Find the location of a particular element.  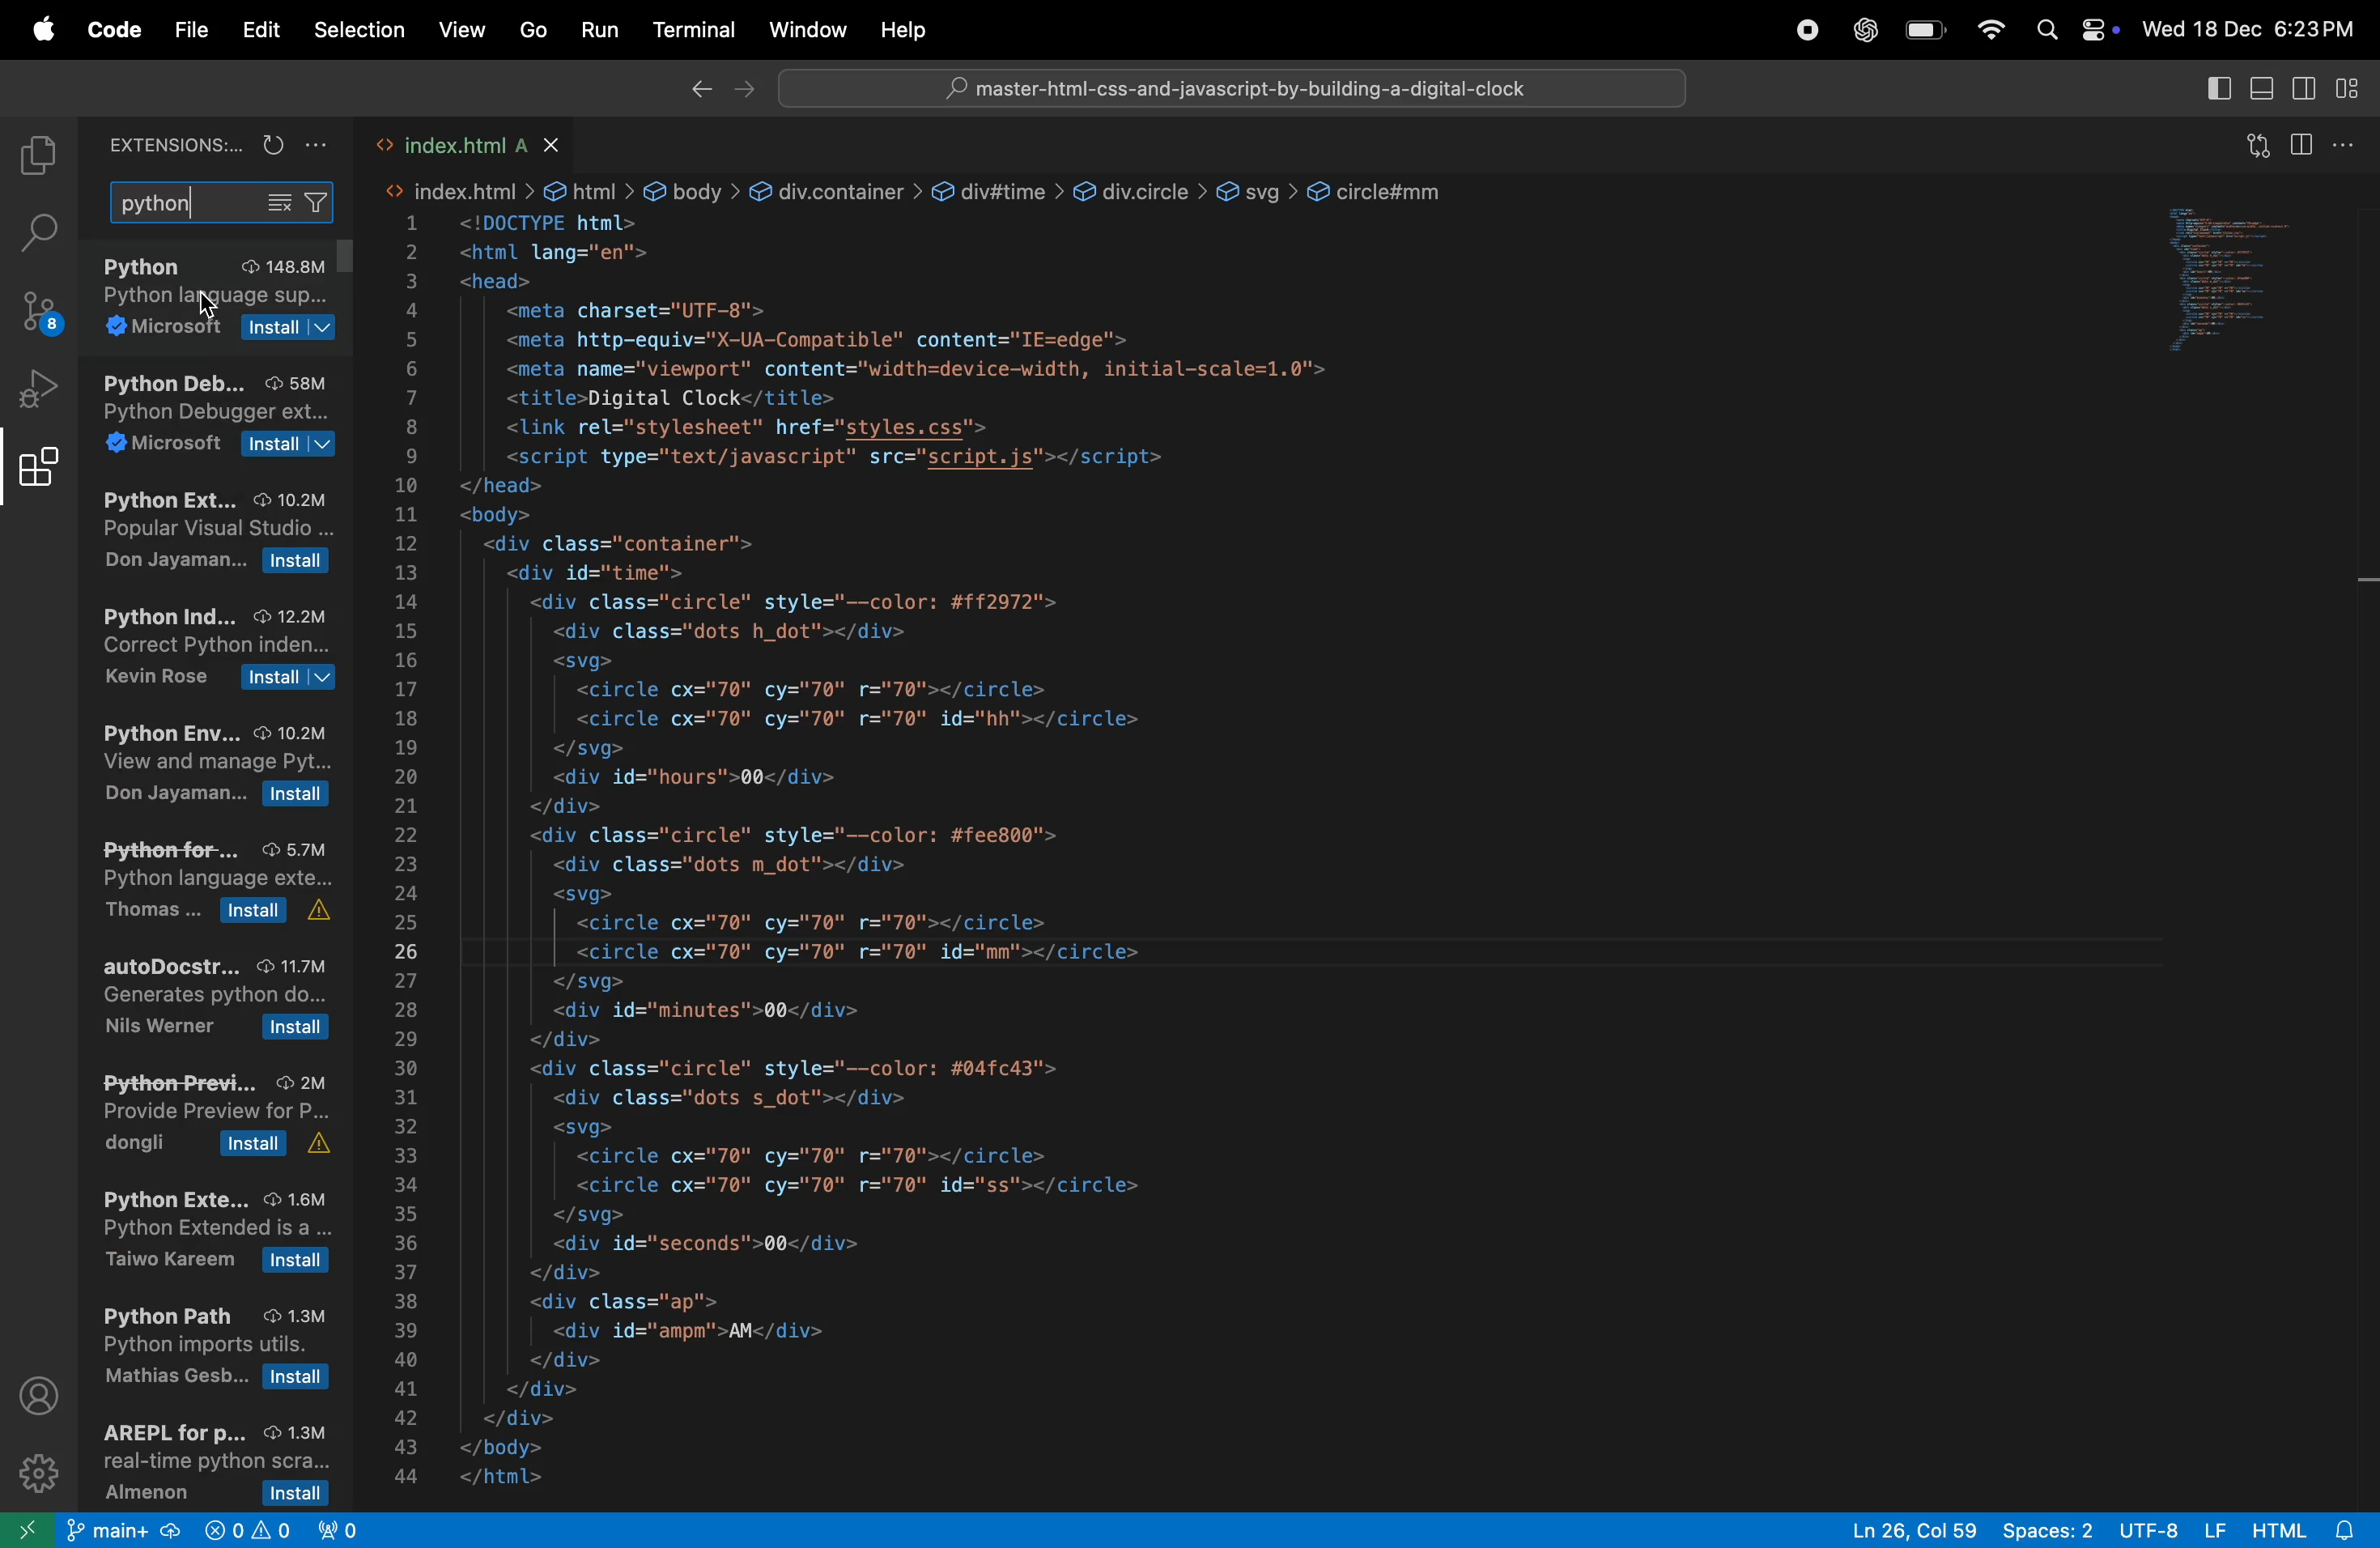

split editor is located at coordinates (2308, 142).